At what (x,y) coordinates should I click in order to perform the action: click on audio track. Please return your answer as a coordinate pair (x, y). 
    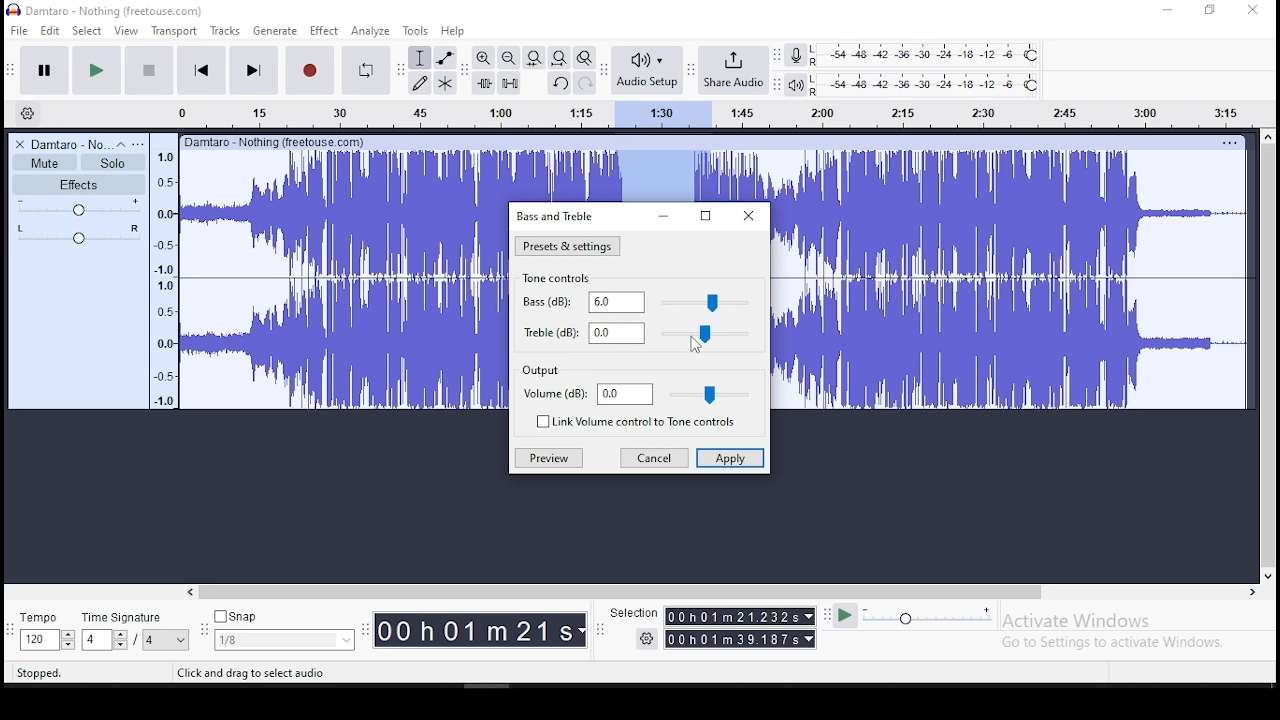
    Looking at the image, I should click on (344, 213).